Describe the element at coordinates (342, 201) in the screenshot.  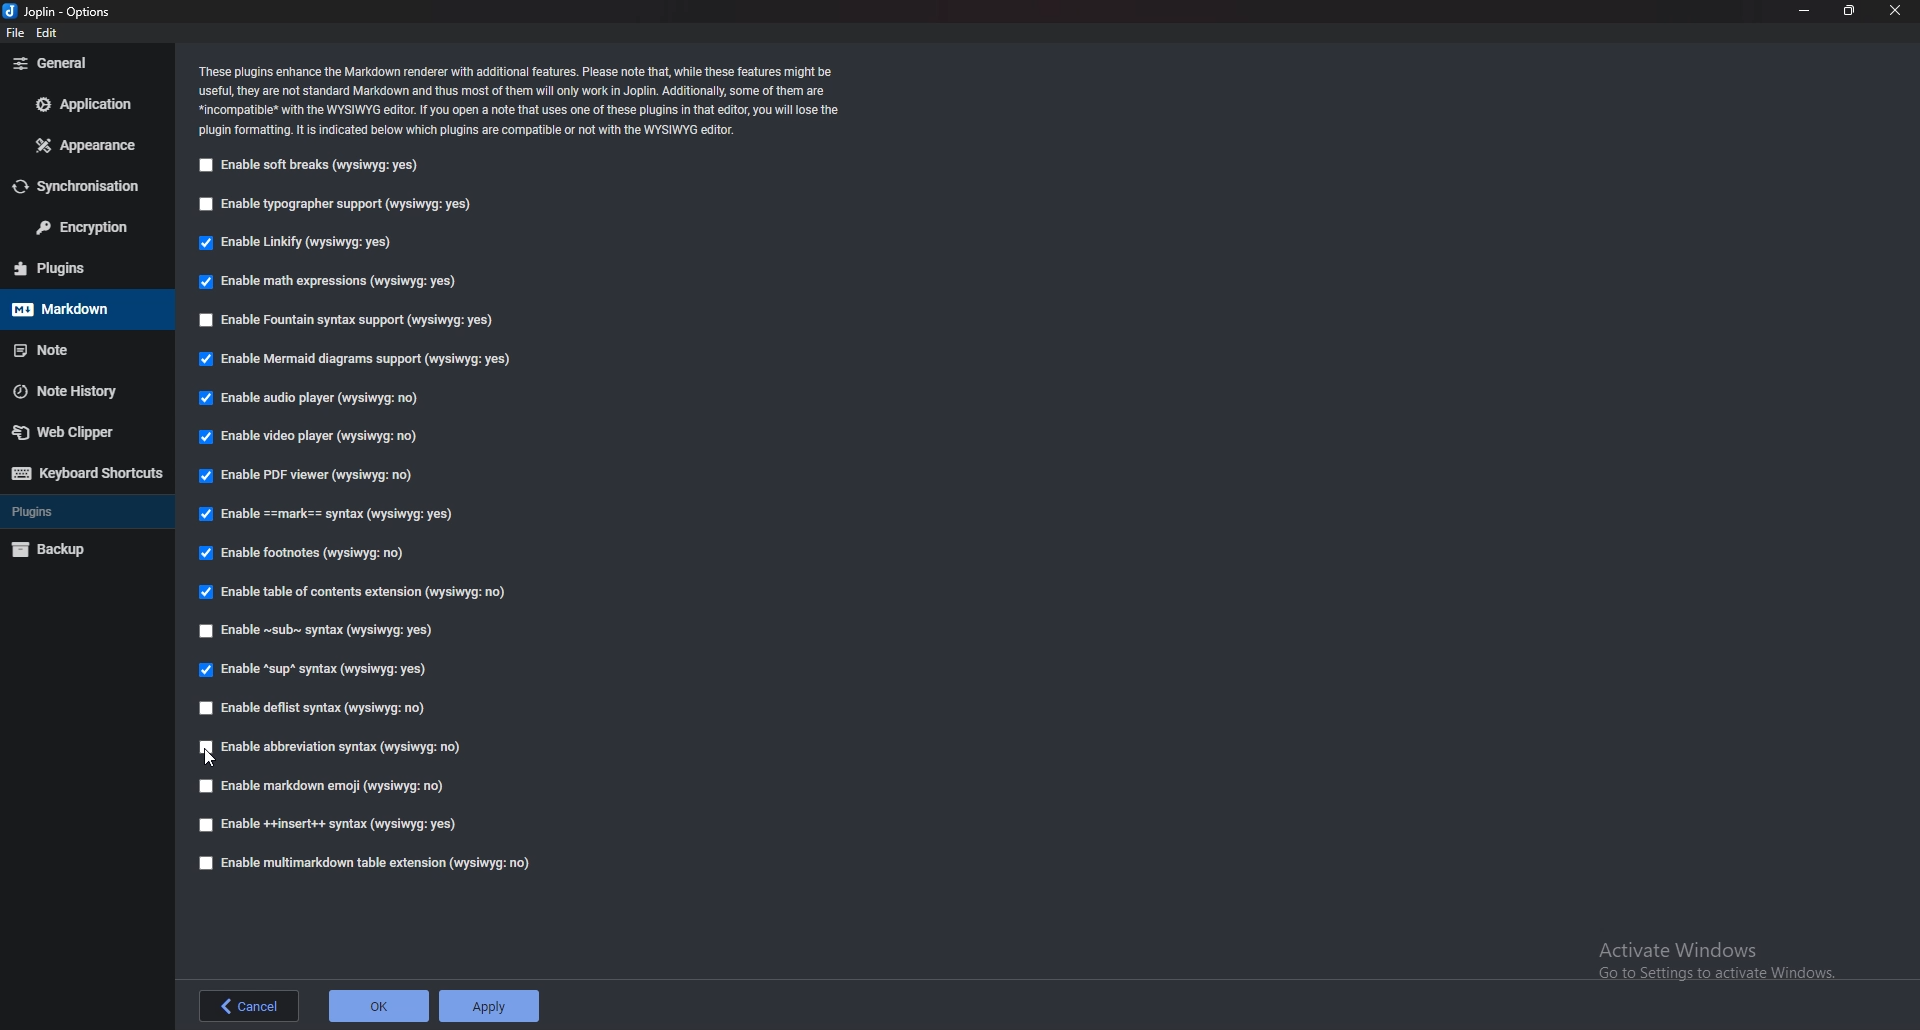
I see `Enable typographer support (wysiwyg: yes)` at that location.